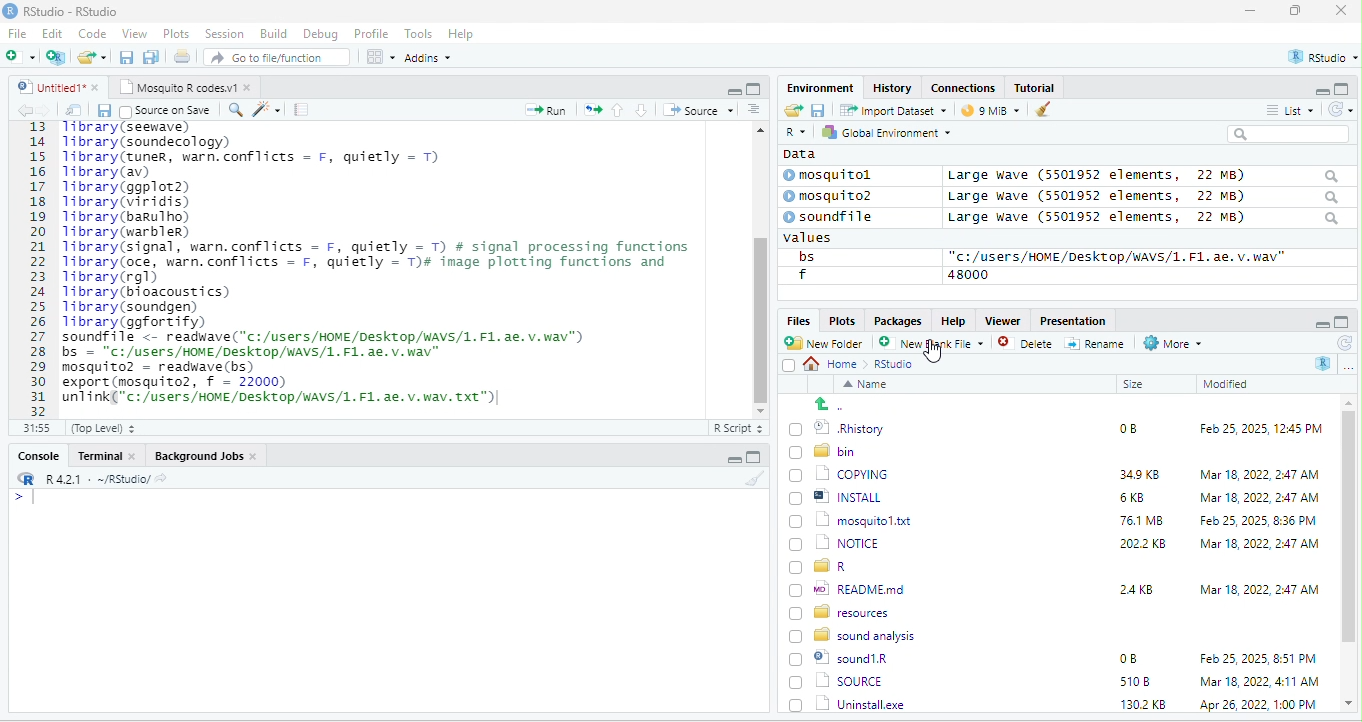 This screenshot has height=722, width=1362. I want to click on Console, so click(37, 454).